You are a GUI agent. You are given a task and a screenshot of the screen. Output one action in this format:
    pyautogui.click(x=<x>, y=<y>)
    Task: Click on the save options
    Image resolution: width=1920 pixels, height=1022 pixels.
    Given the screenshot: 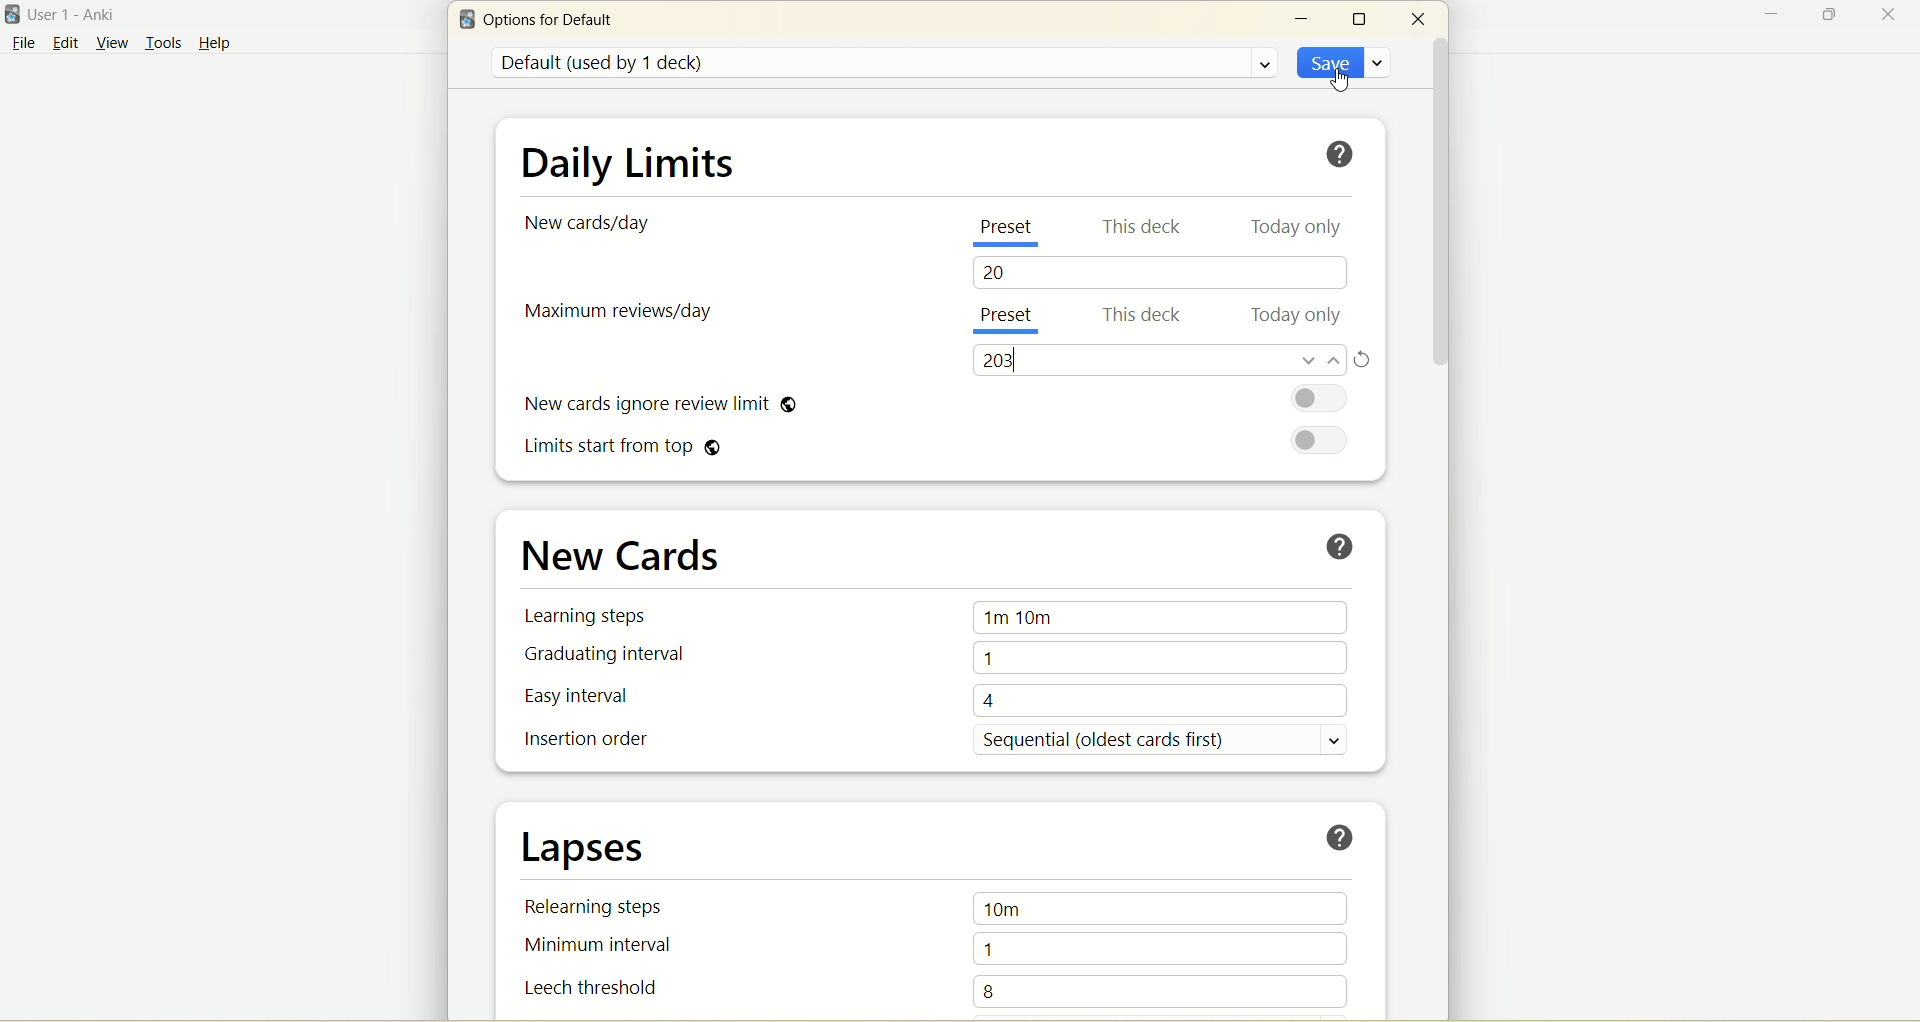 What is the action you would take?
    pyautogui.click(x=1382, y=64)
    